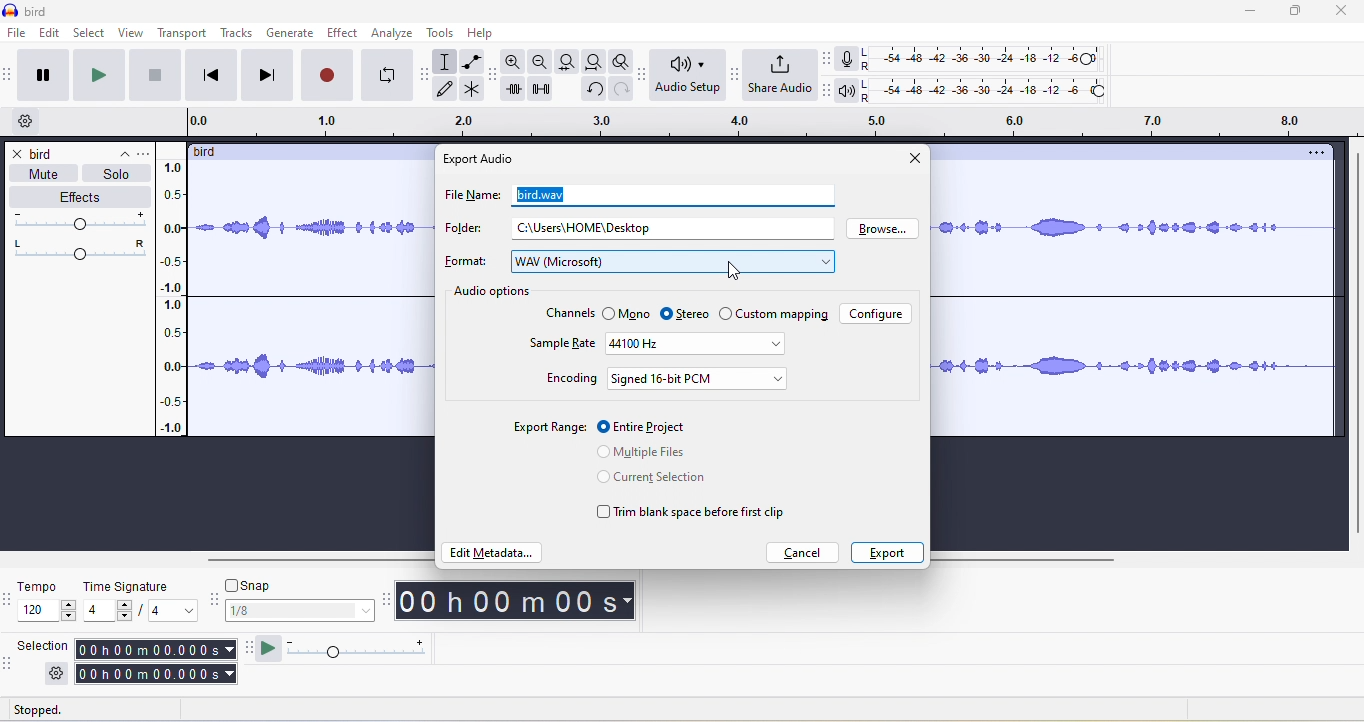 Image resolution: width=1364 pixels, height=722 pixels. Describe the element at coordinates (991, 92) in the screenshot. I see `playback level` at that location.